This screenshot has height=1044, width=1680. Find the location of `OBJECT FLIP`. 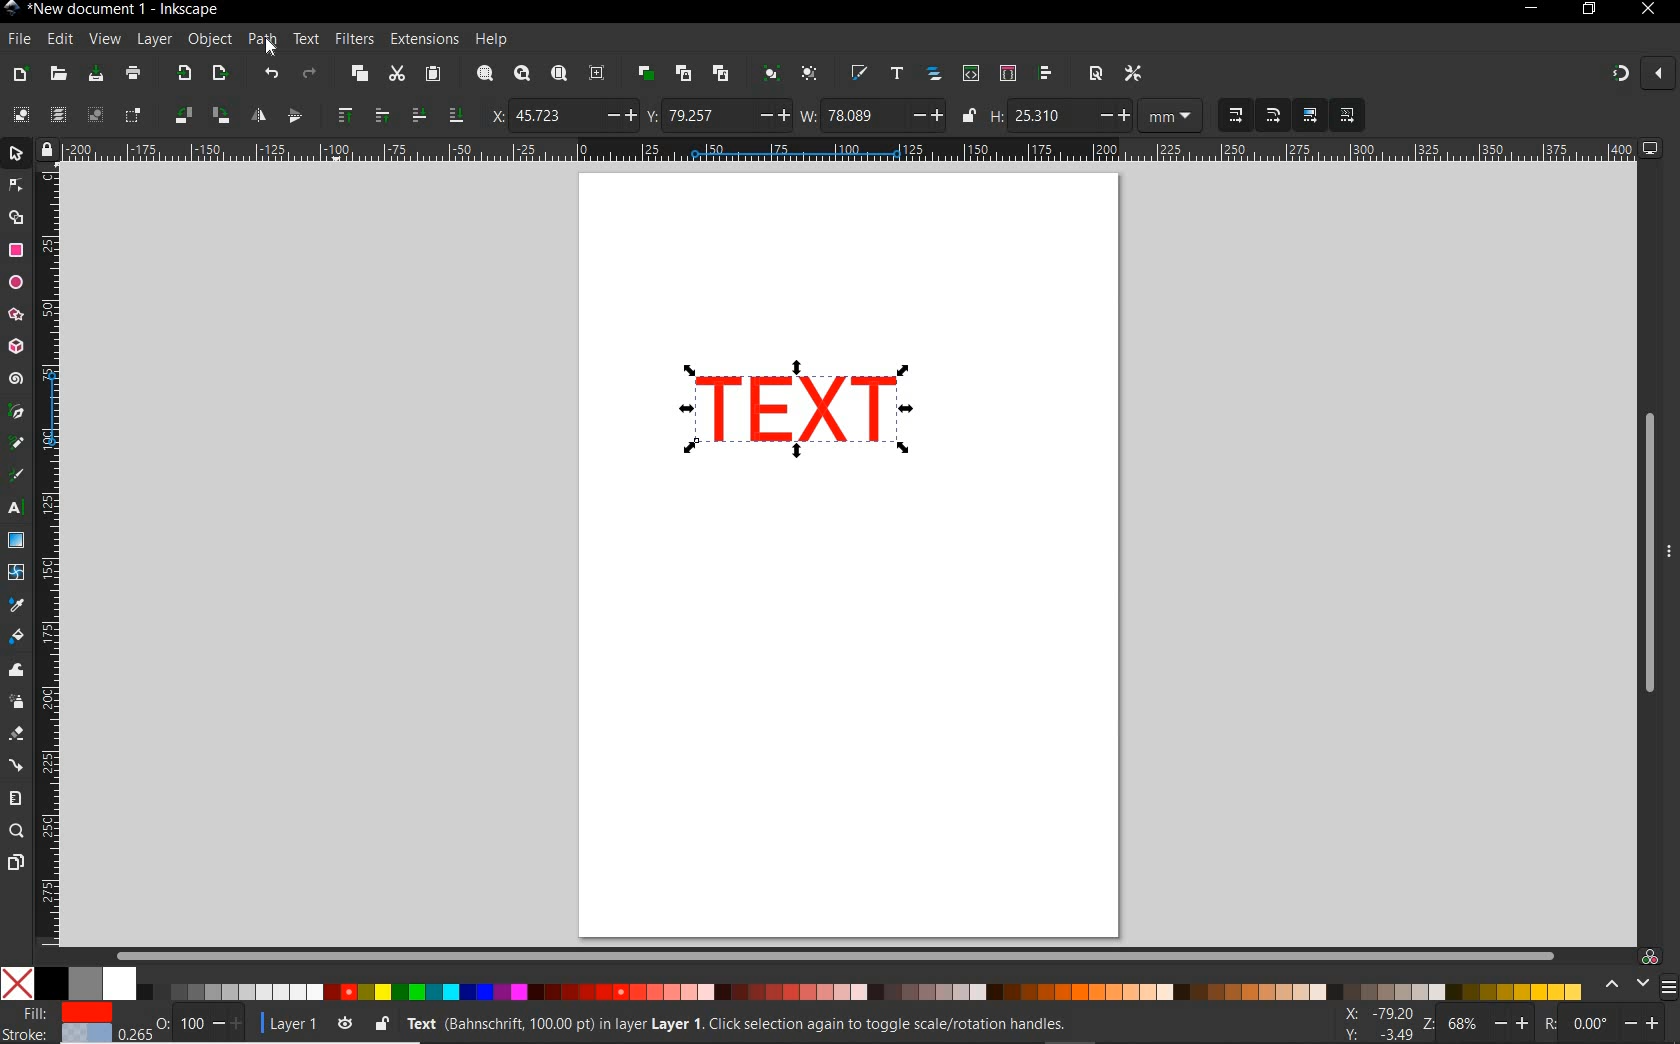

OBJECT FLIP is located at coordinates (277, 113).